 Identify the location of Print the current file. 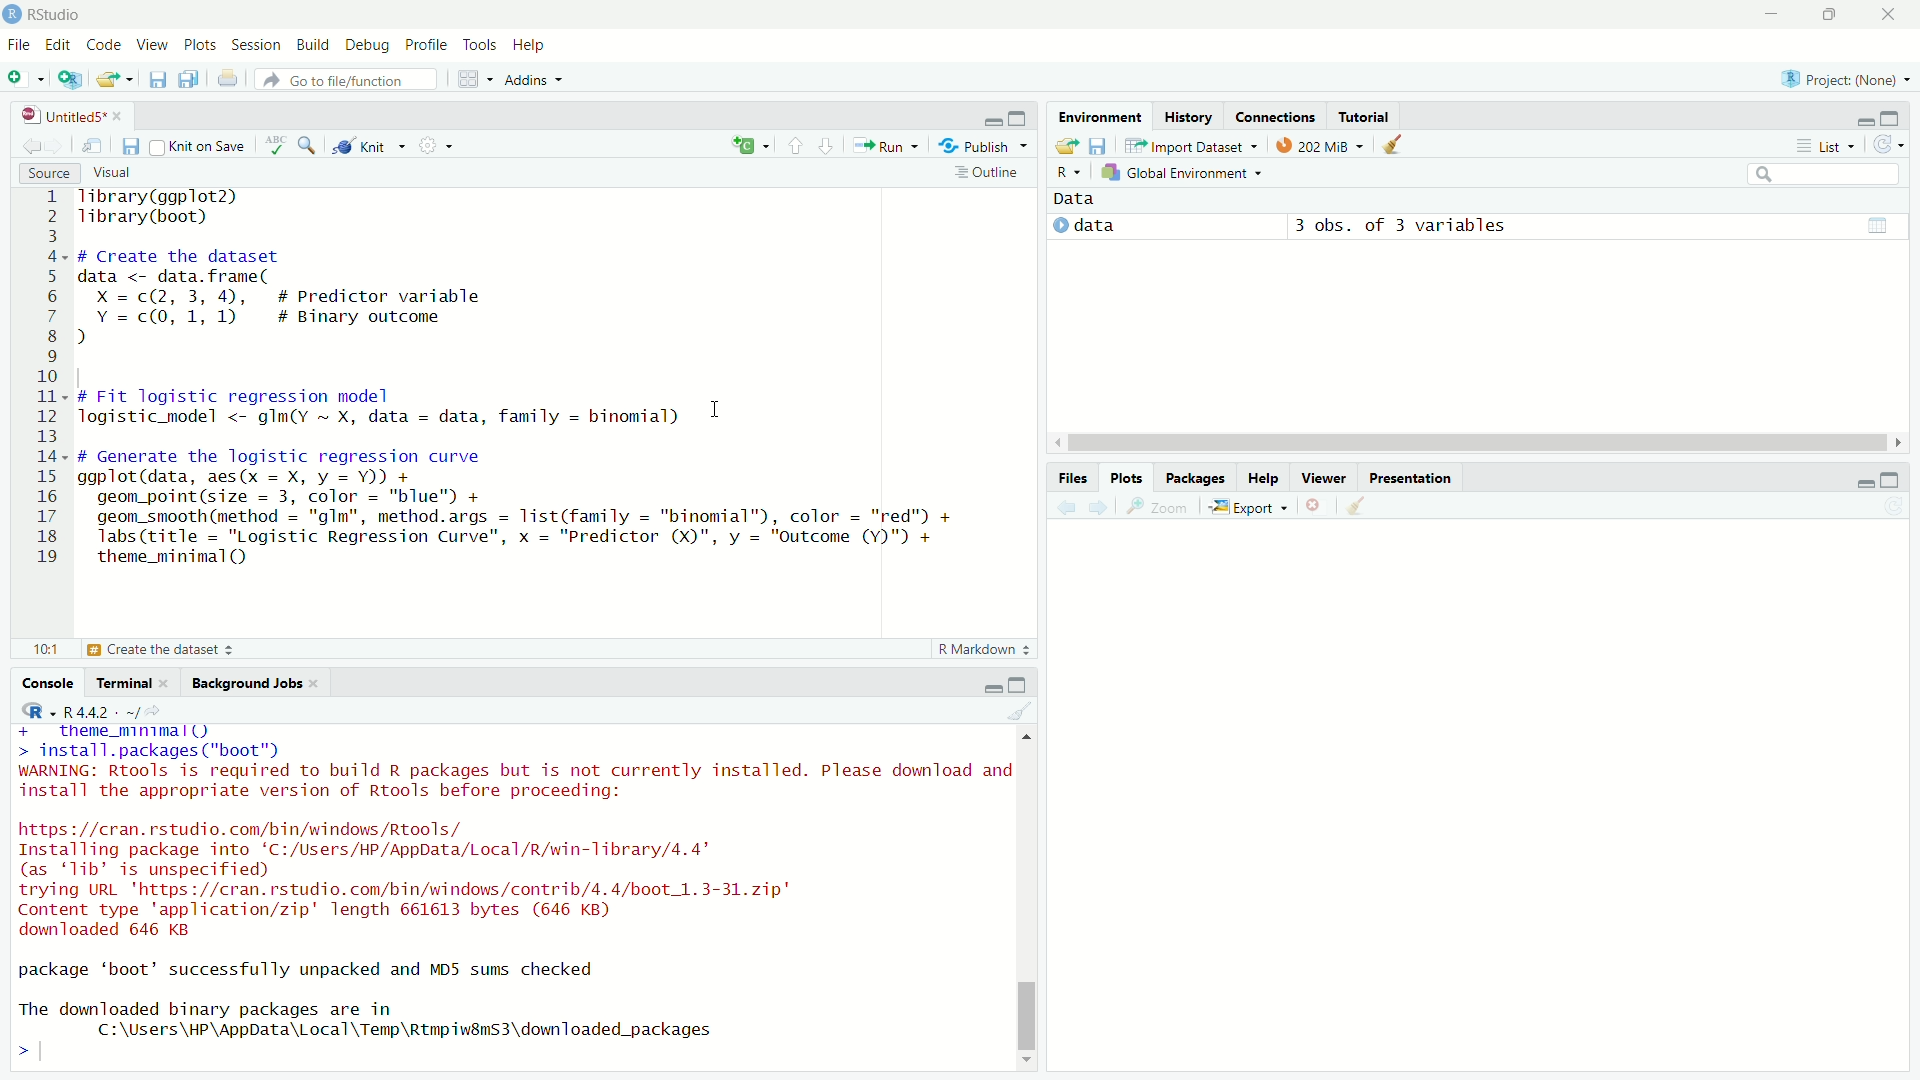
(229, 77).